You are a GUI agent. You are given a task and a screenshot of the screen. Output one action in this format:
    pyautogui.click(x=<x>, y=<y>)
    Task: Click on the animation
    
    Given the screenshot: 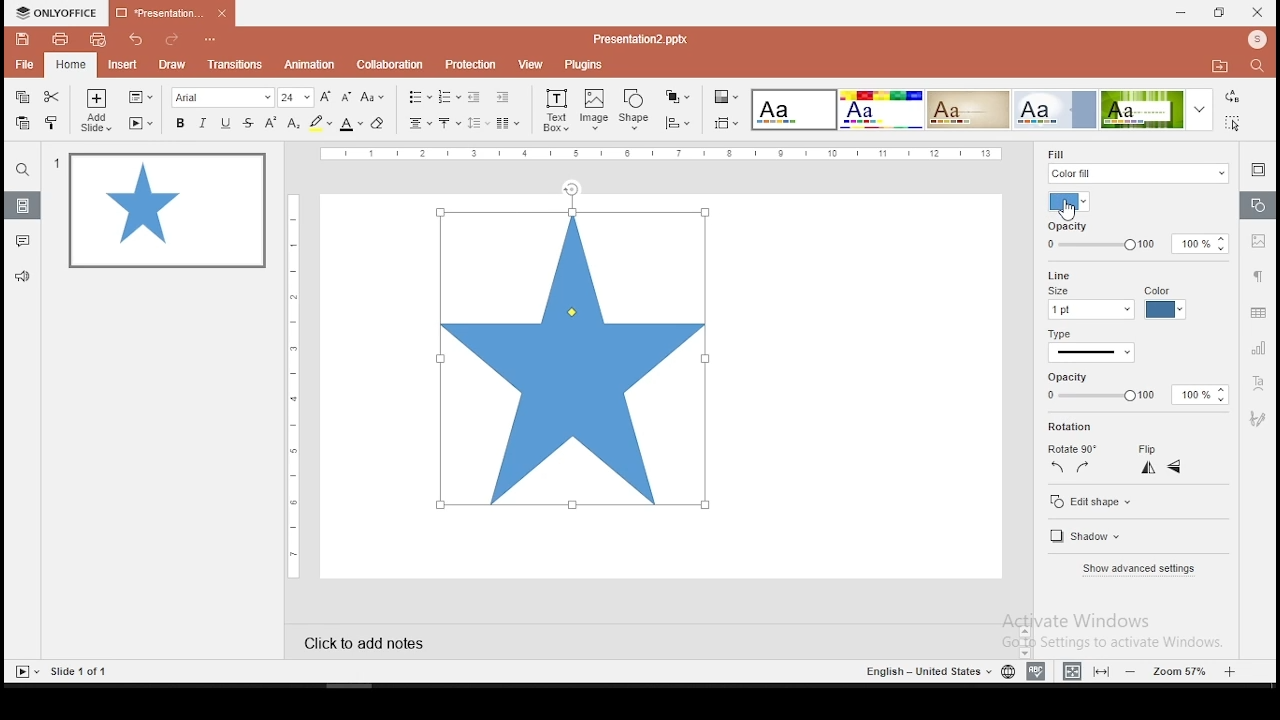 What is the action you would take?
    pyautogui.click(x=312, y=65)
    